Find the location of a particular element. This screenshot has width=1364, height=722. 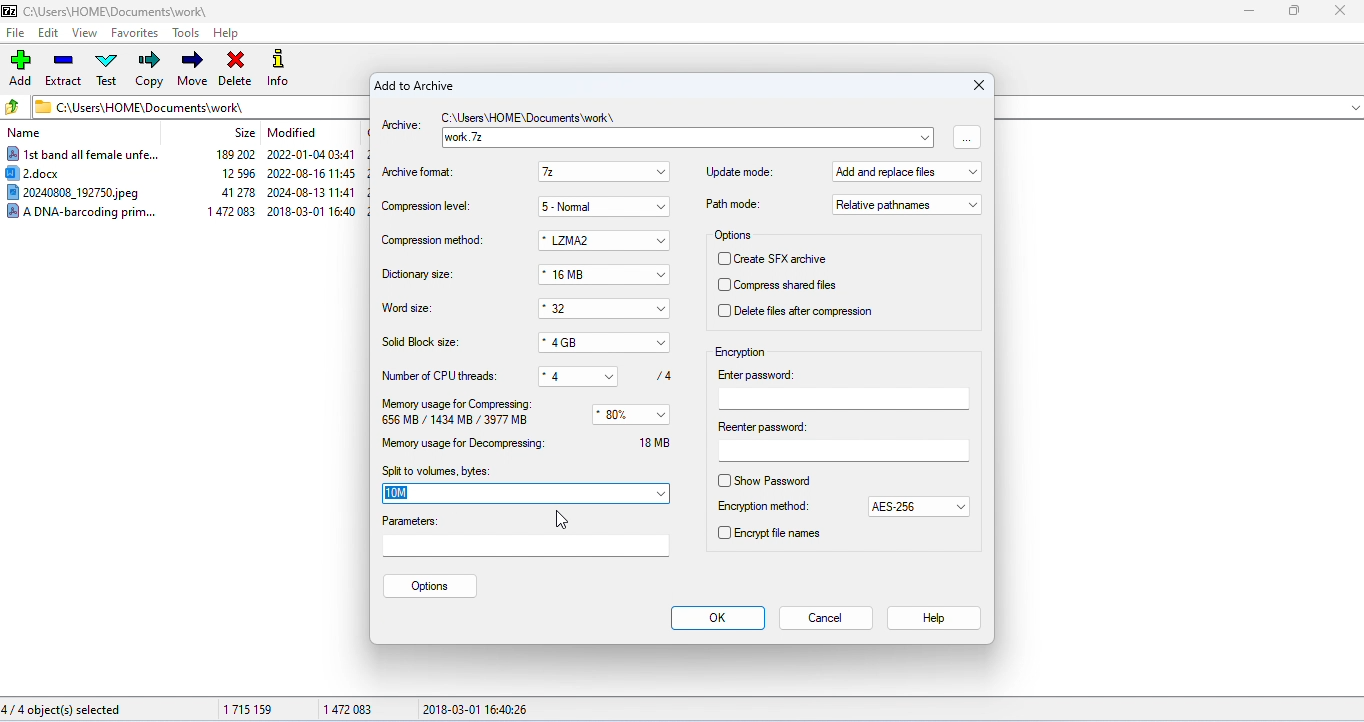

* 32 is located at coordinates (589, 309).